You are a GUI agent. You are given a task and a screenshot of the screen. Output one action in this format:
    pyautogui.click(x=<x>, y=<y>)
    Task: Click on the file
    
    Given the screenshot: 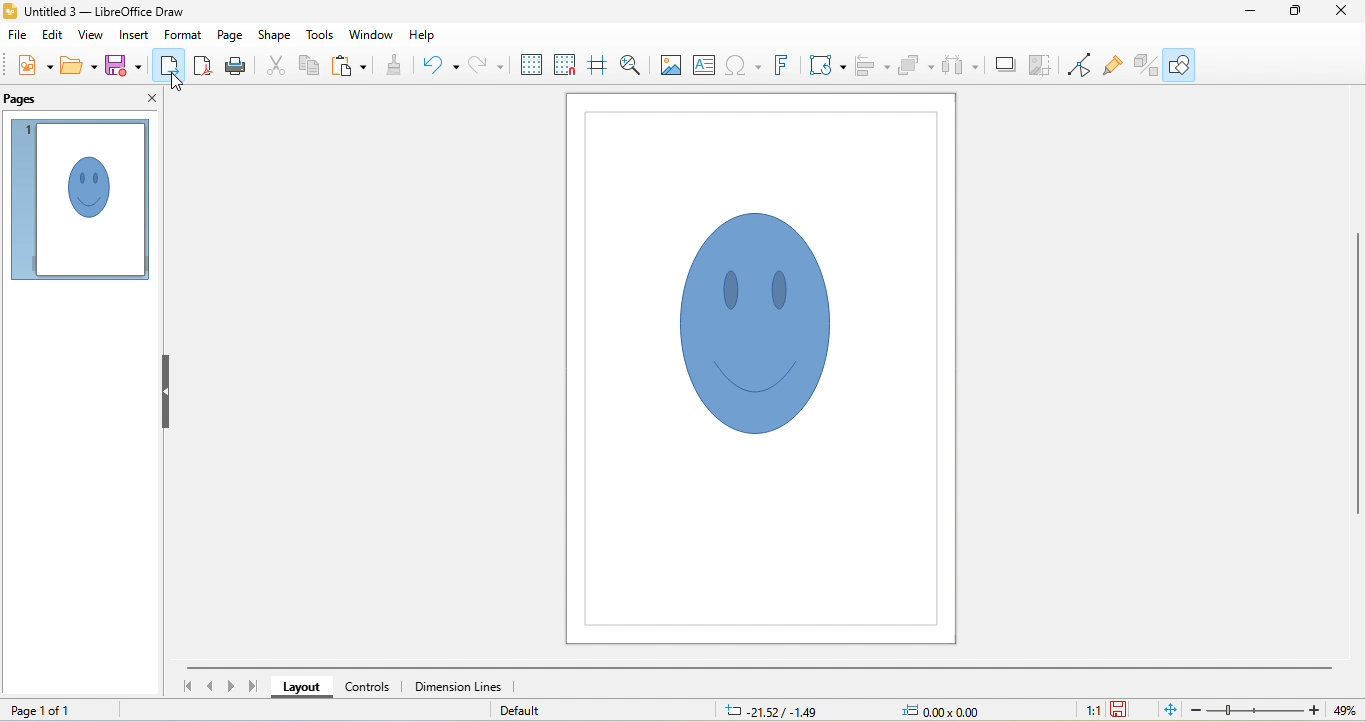 What is the action you would take?
    pyautogui.click(x=18, y=34)
    